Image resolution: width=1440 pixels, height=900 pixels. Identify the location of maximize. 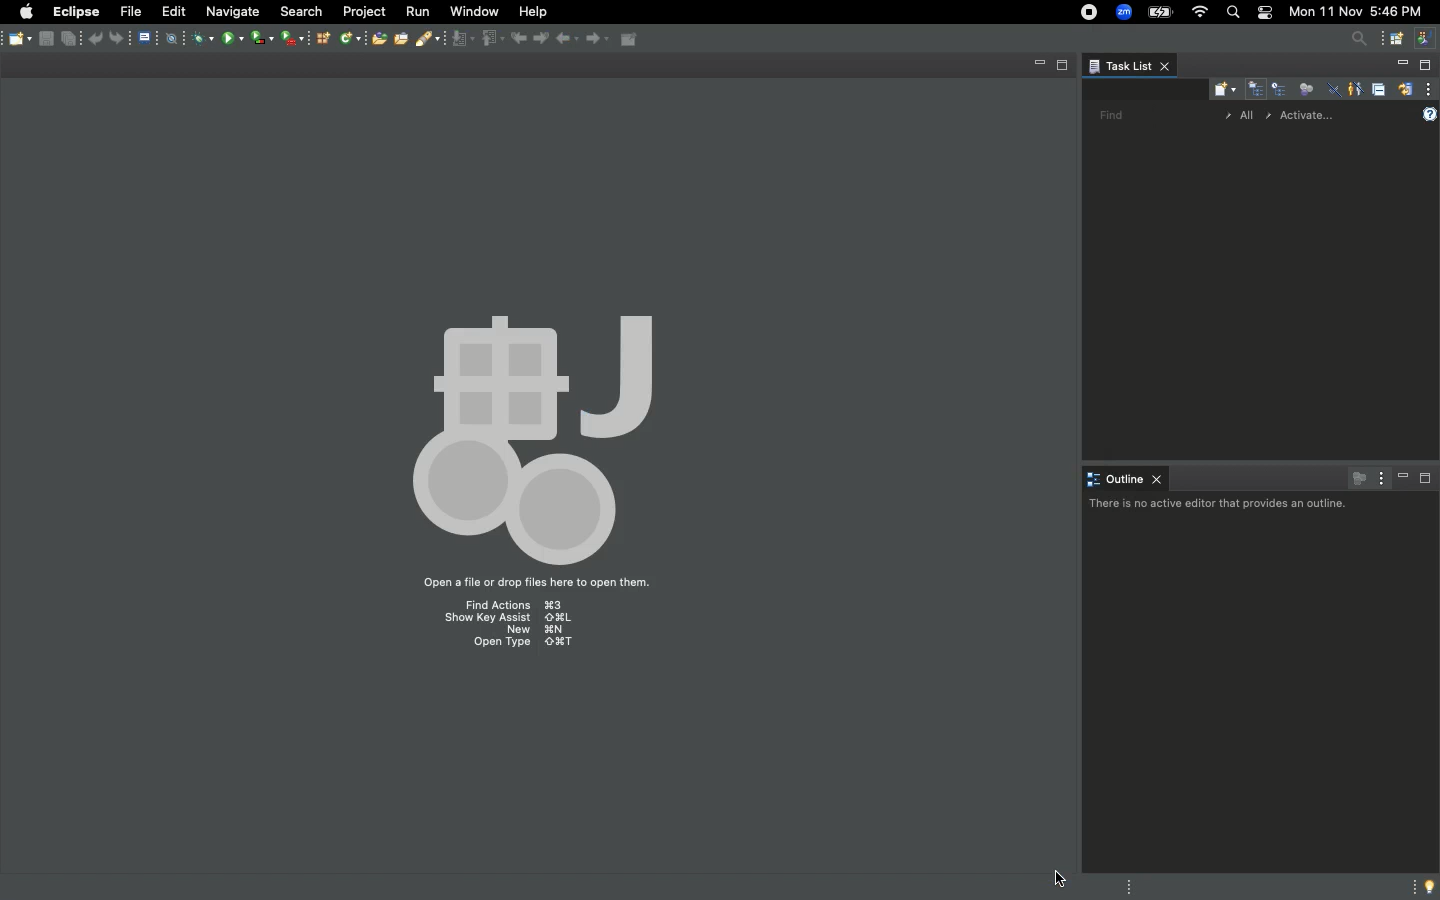
(32, 42).